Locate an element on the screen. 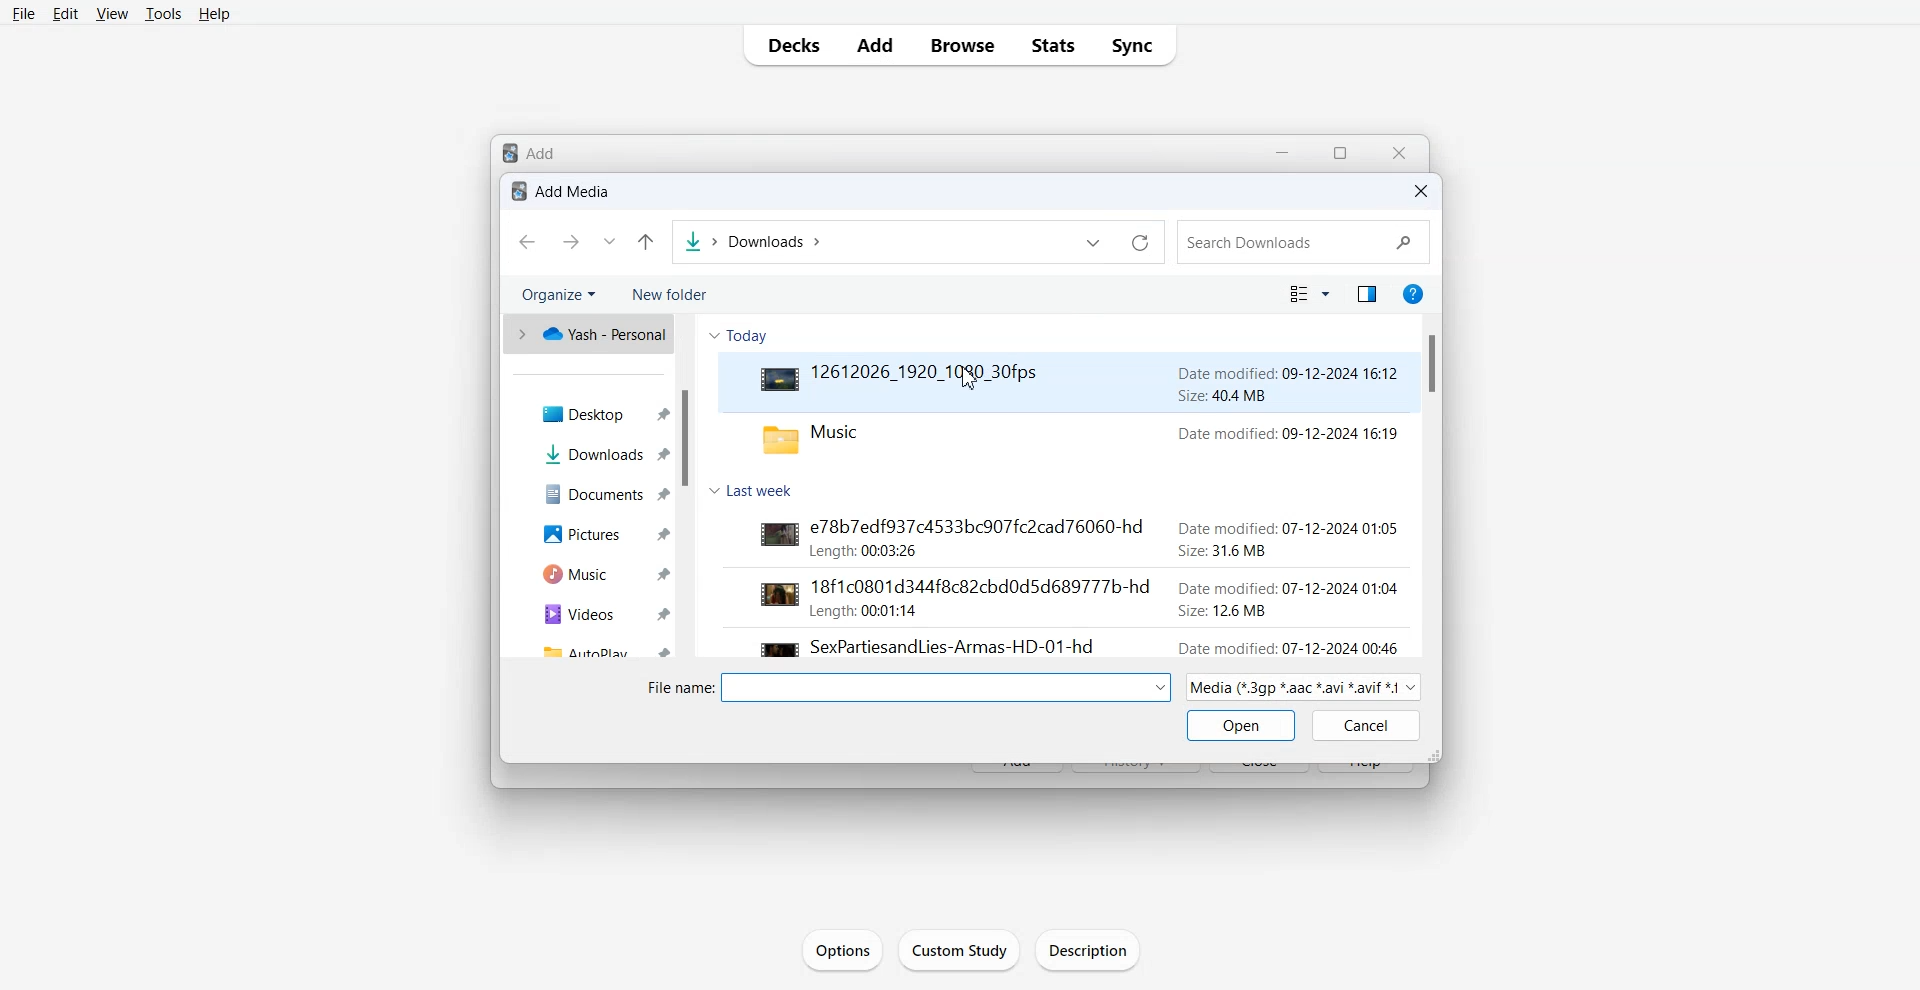 Image resolution: width=1920 pixels, height=990 pixels. Today is located at coordinates (741, 335).